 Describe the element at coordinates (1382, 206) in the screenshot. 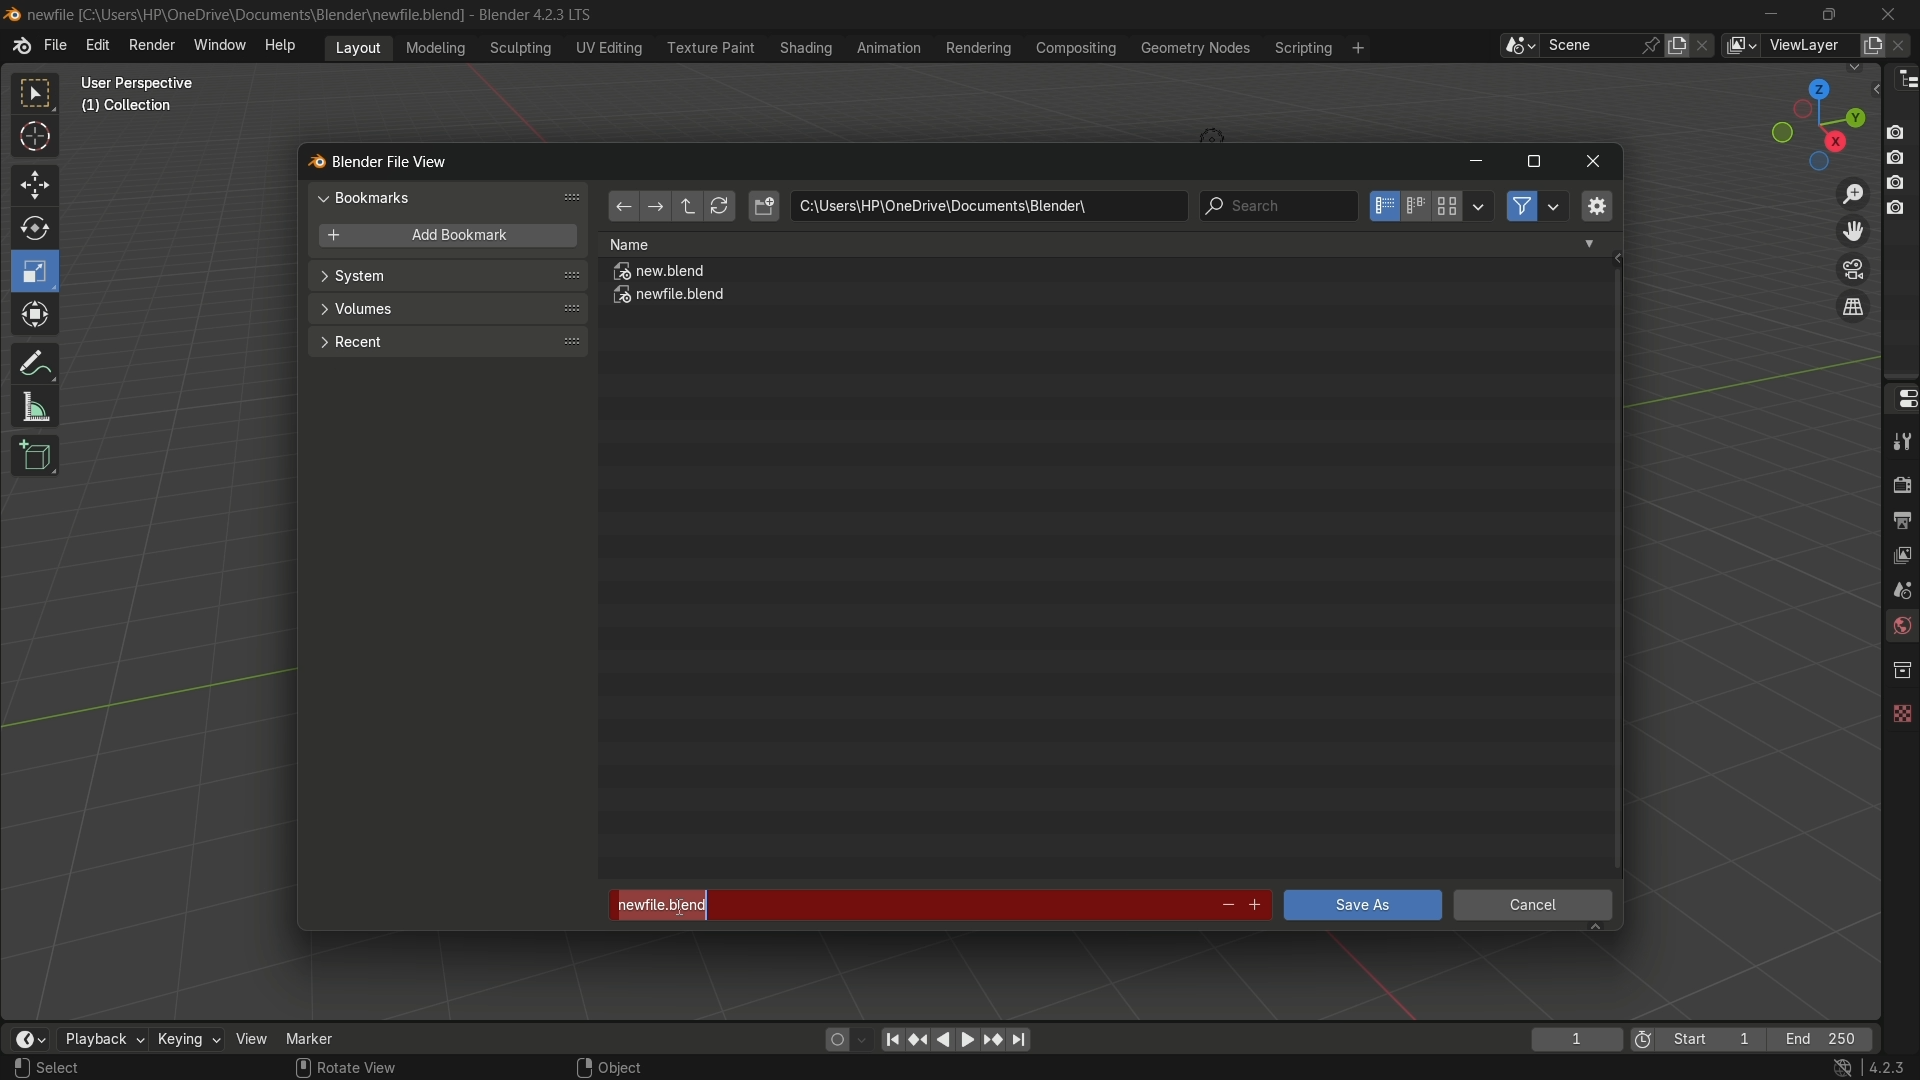

I see `vertical list` at that location.